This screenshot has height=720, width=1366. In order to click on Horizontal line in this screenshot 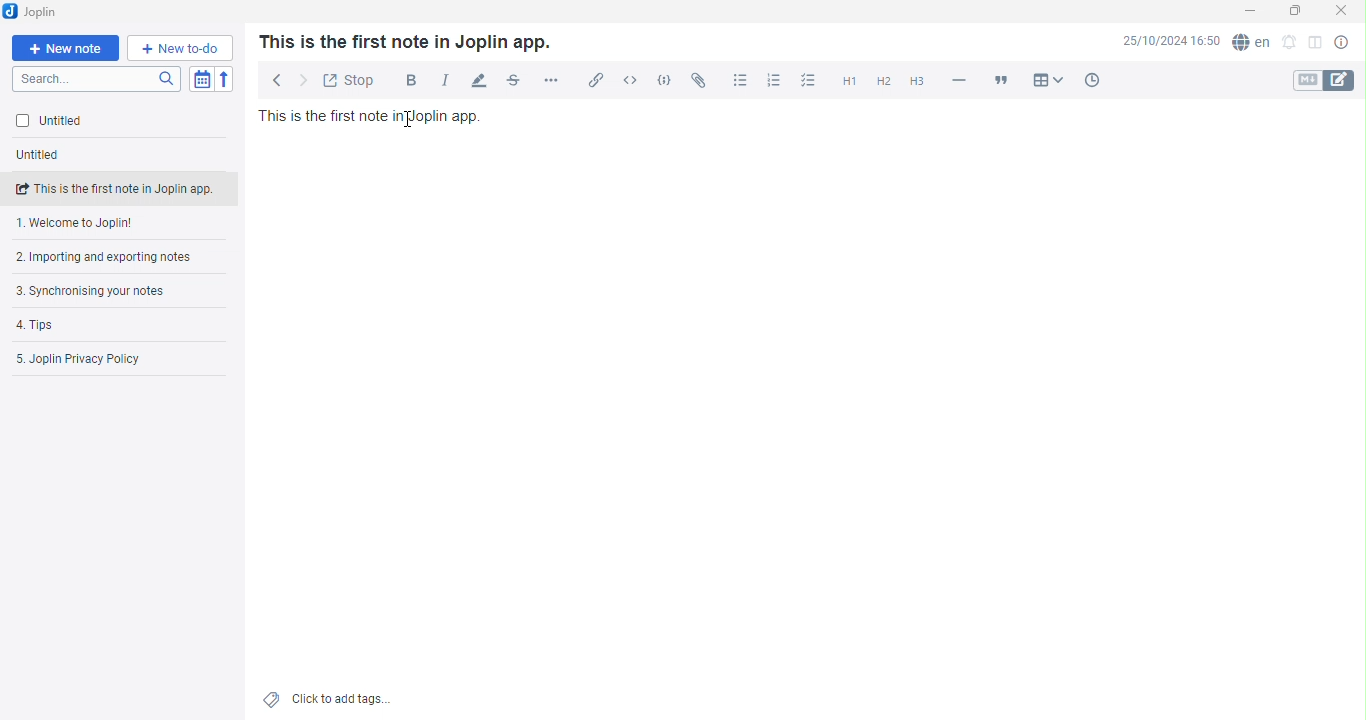, I will do `click(959, 80)`.